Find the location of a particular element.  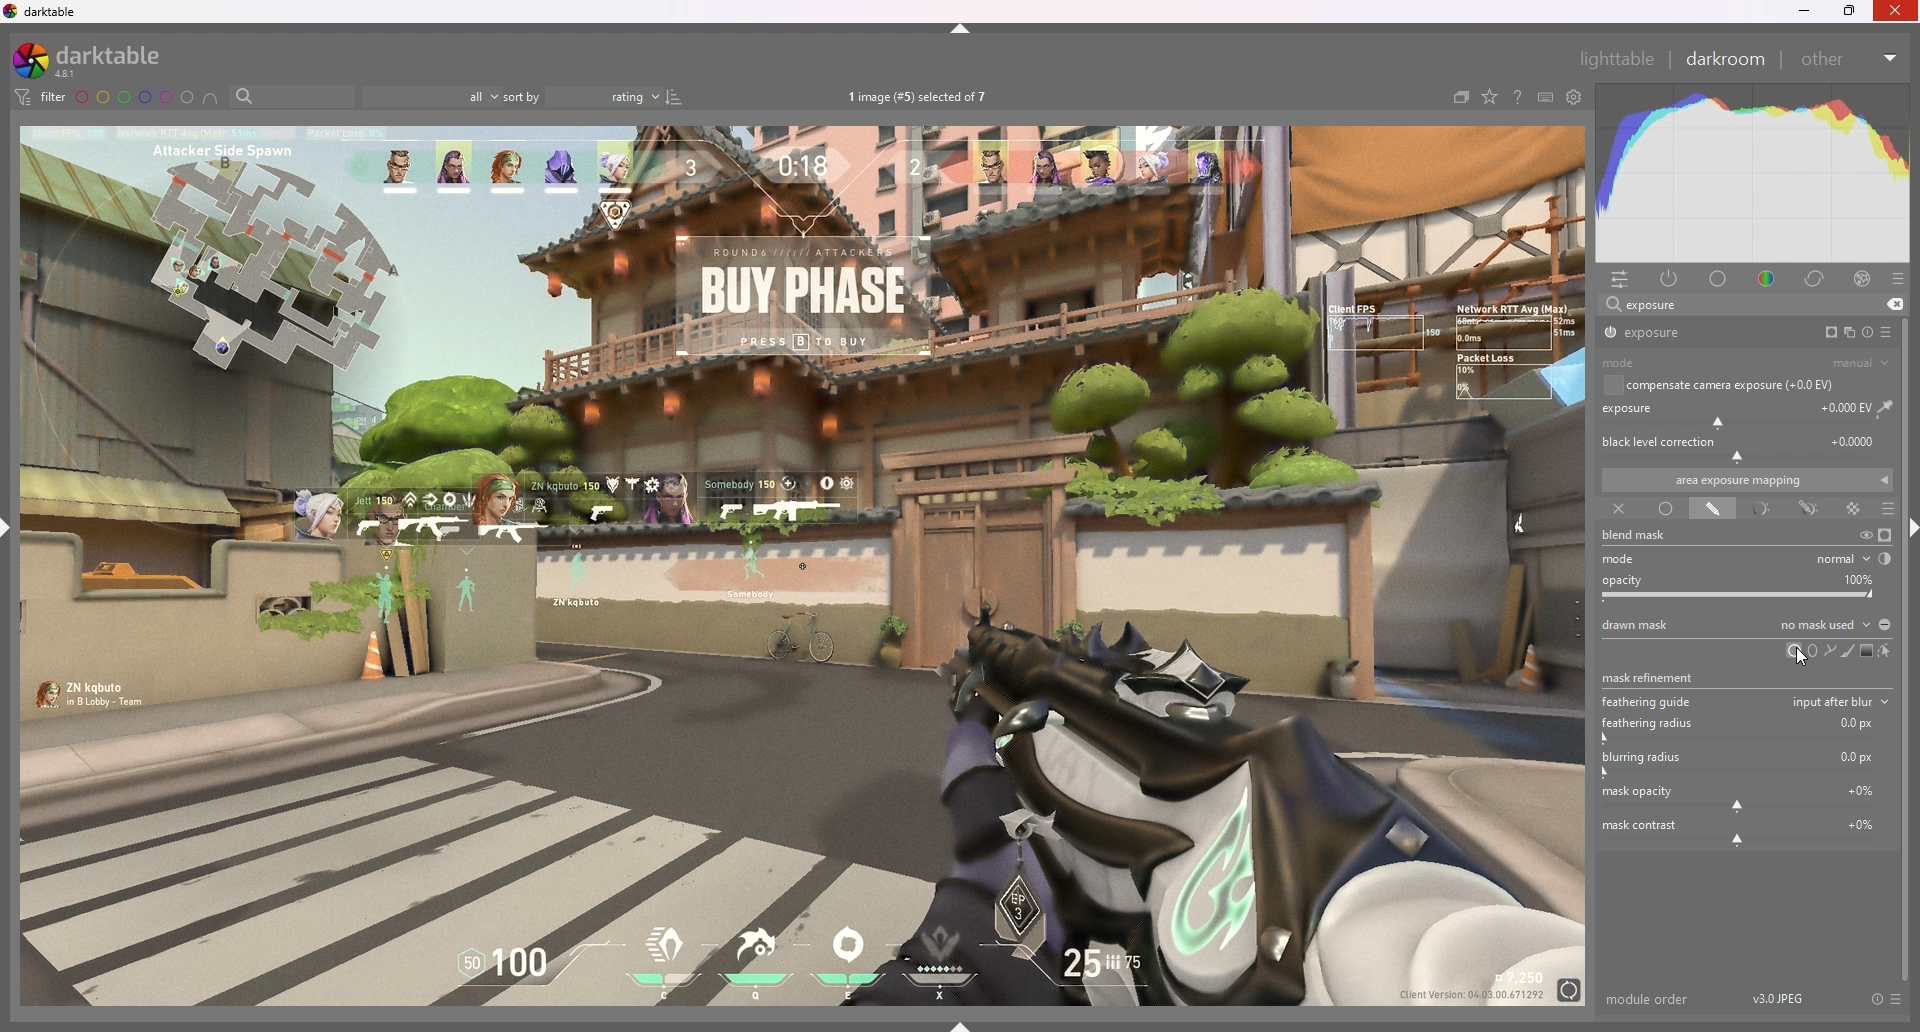

compensate camera exposure is located at coordinates (1730, 385).